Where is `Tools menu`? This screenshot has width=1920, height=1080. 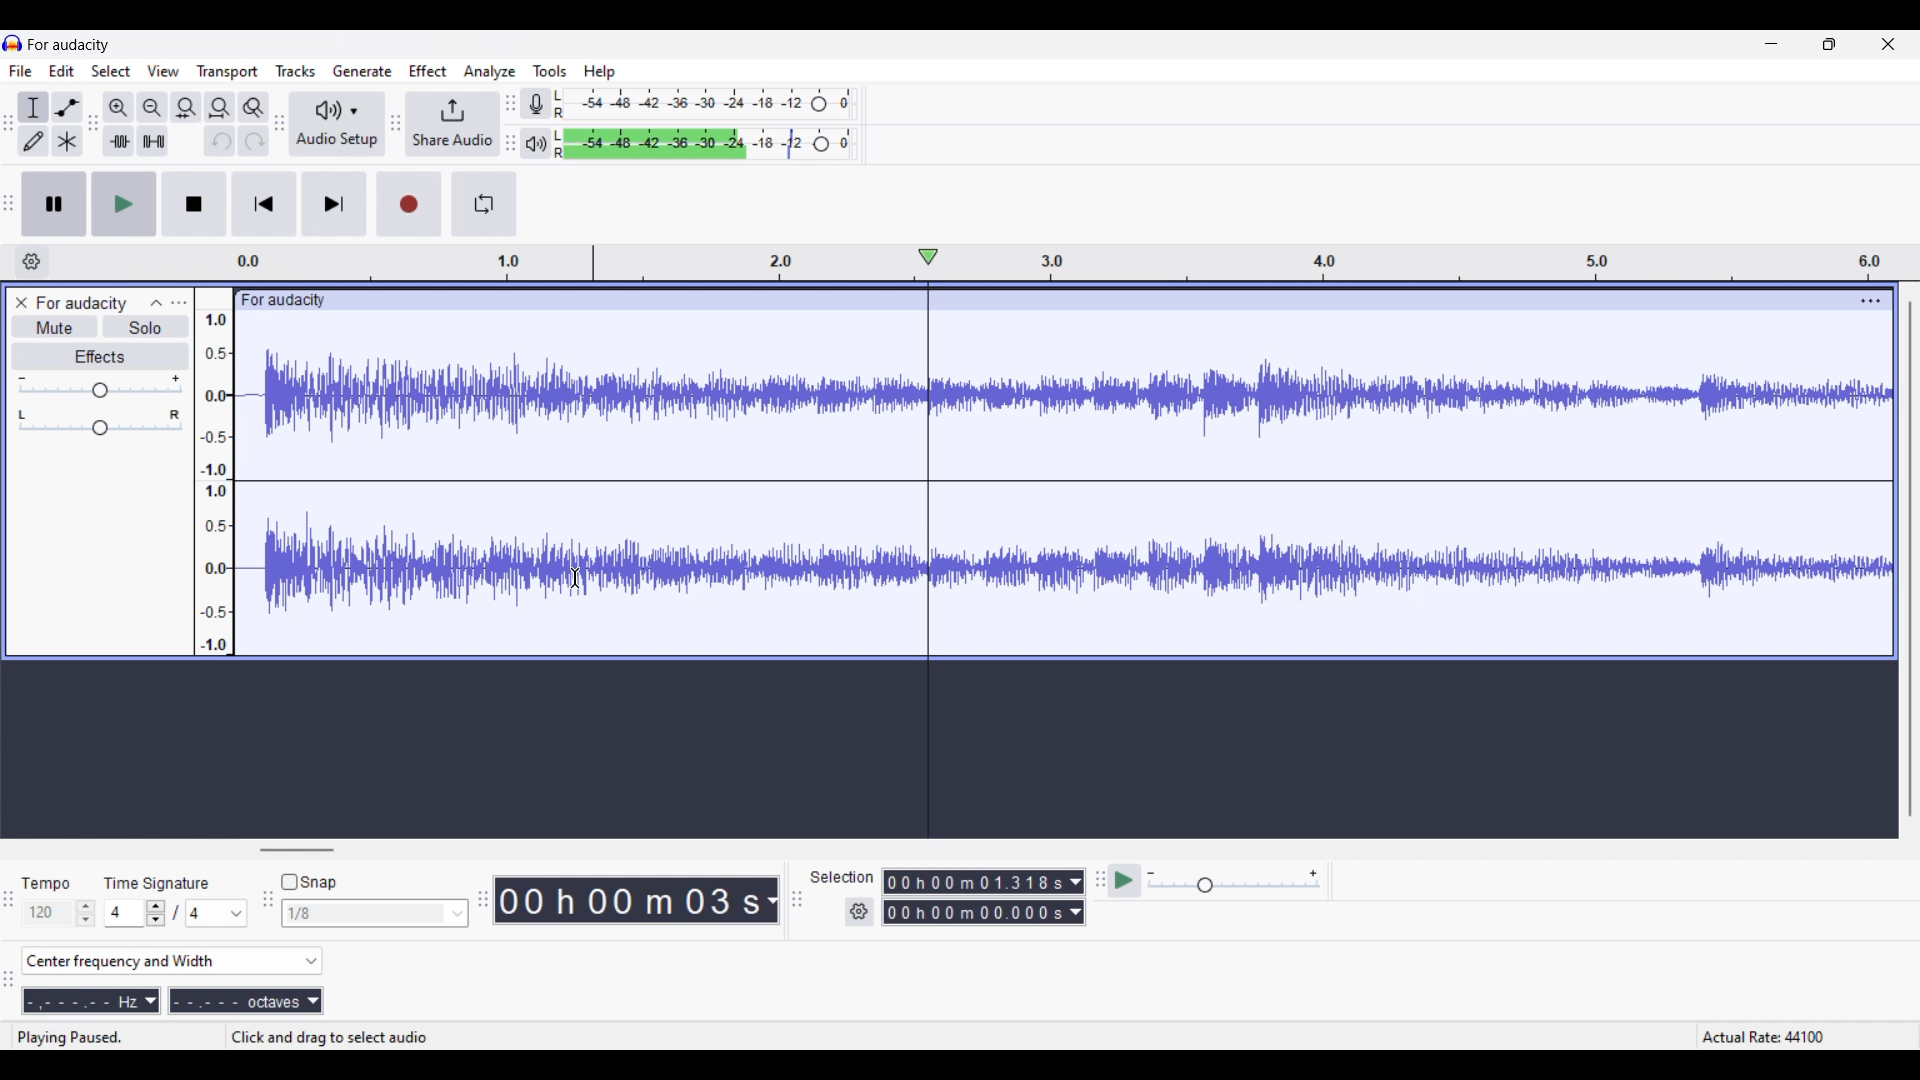
Tools menu is located at coordinates (549, 71).